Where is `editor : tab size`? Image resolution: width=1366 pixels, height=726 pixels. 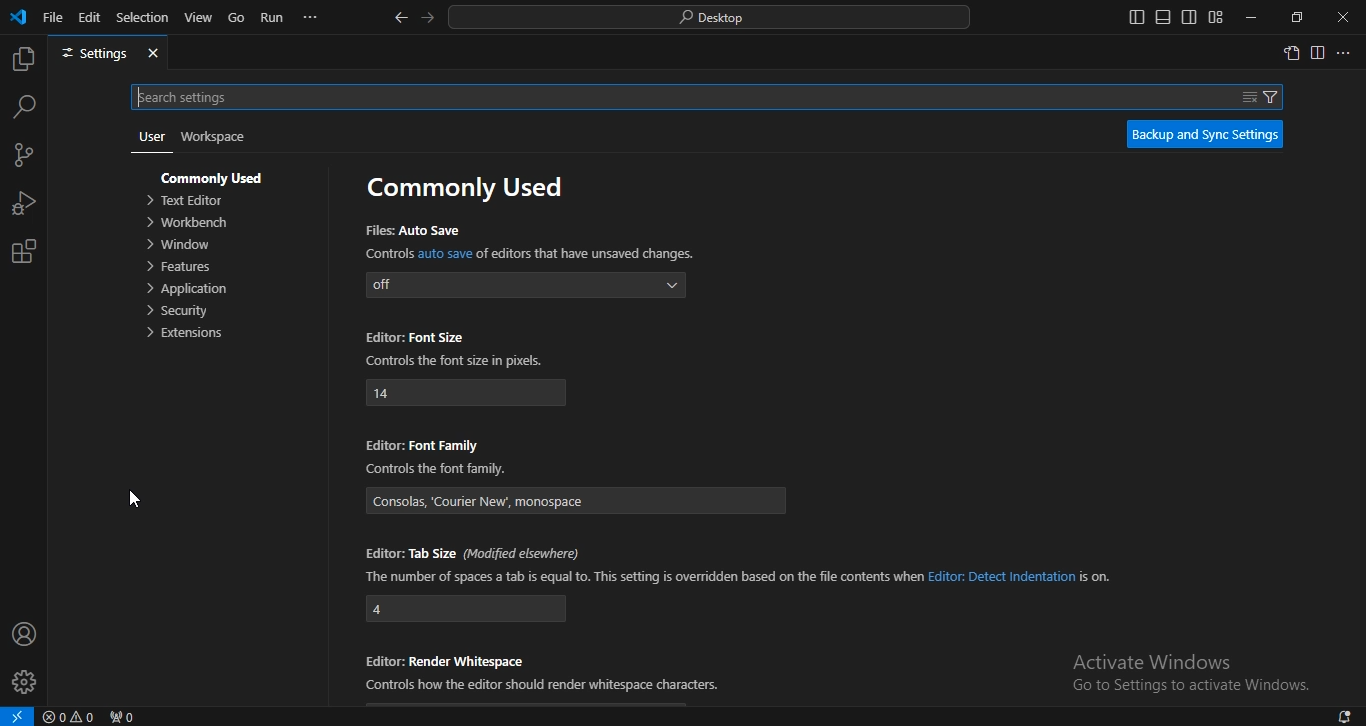
editor : tab size is located at coordinates (466, 609).